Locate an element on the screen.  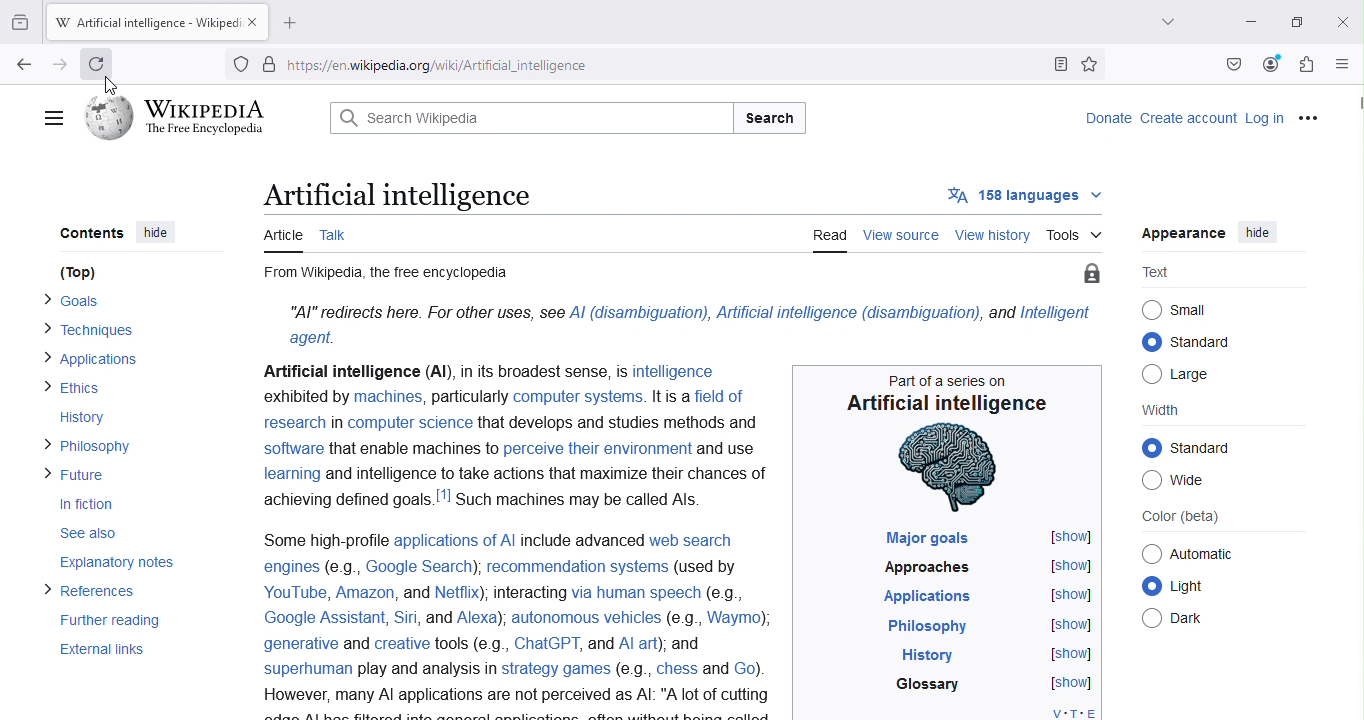
W Artificial intelligence - Wikiped: is located at coordinates (142, 23).